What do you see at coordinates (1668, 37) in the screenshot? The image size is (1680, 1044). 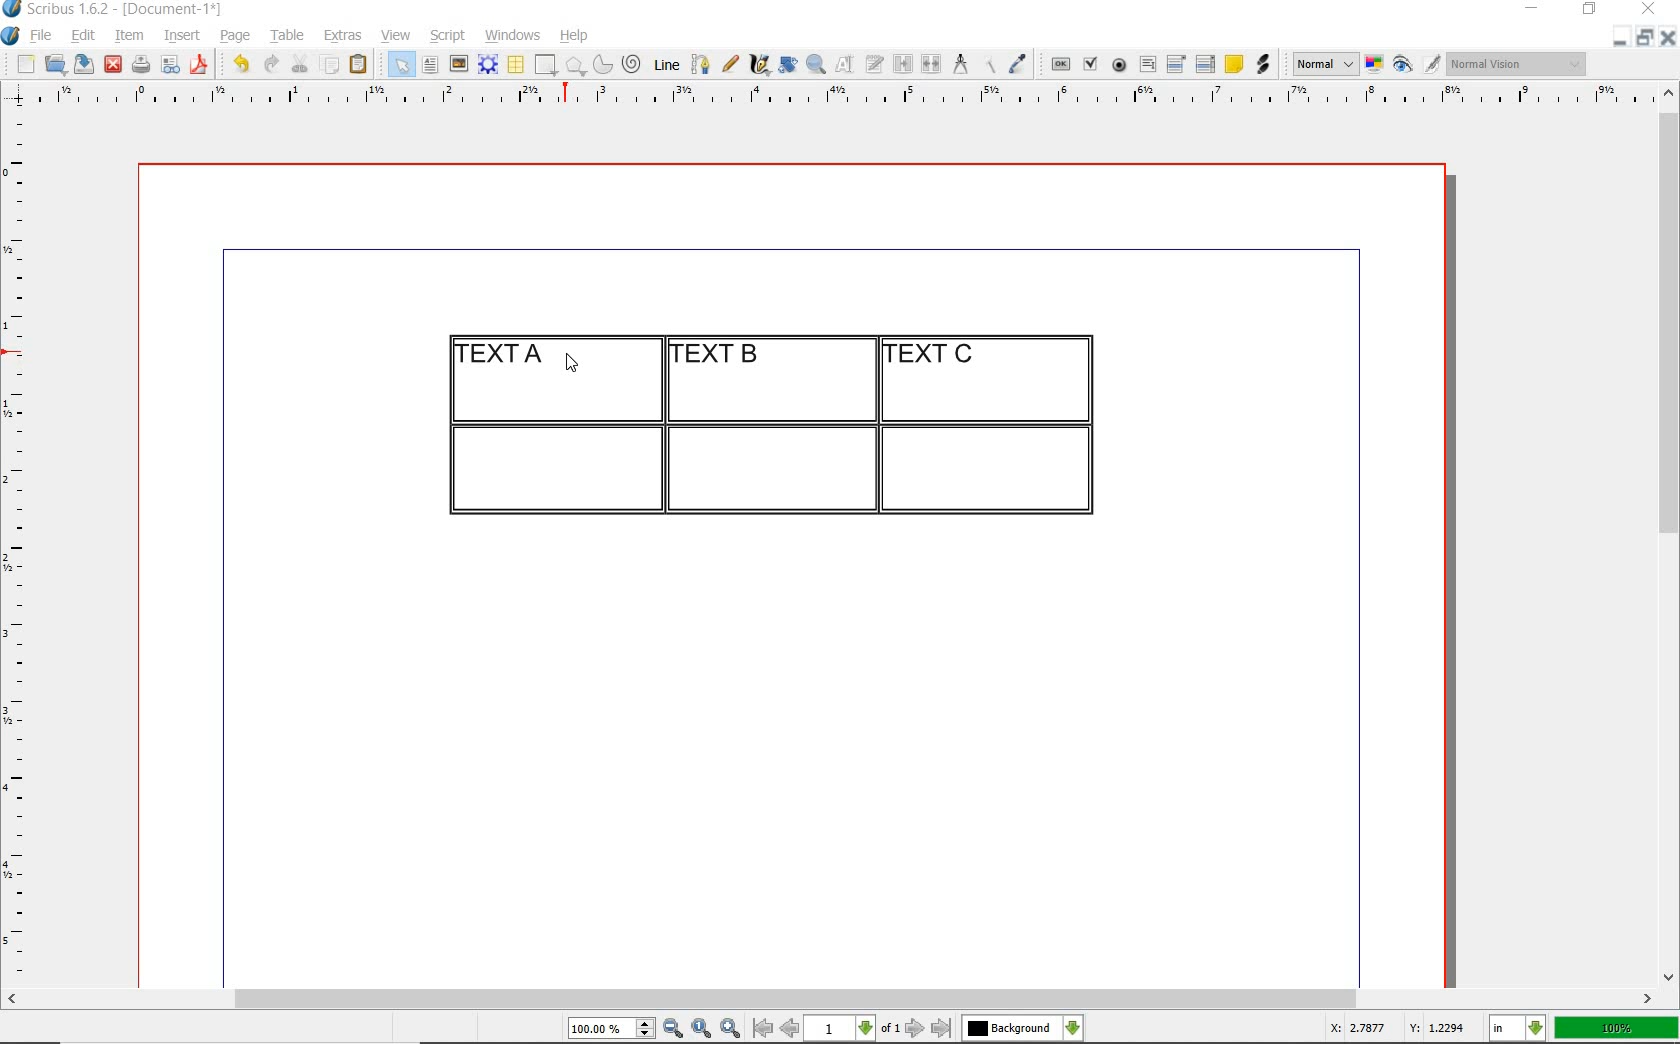 I see `close` at bounding box center [1668, 37].